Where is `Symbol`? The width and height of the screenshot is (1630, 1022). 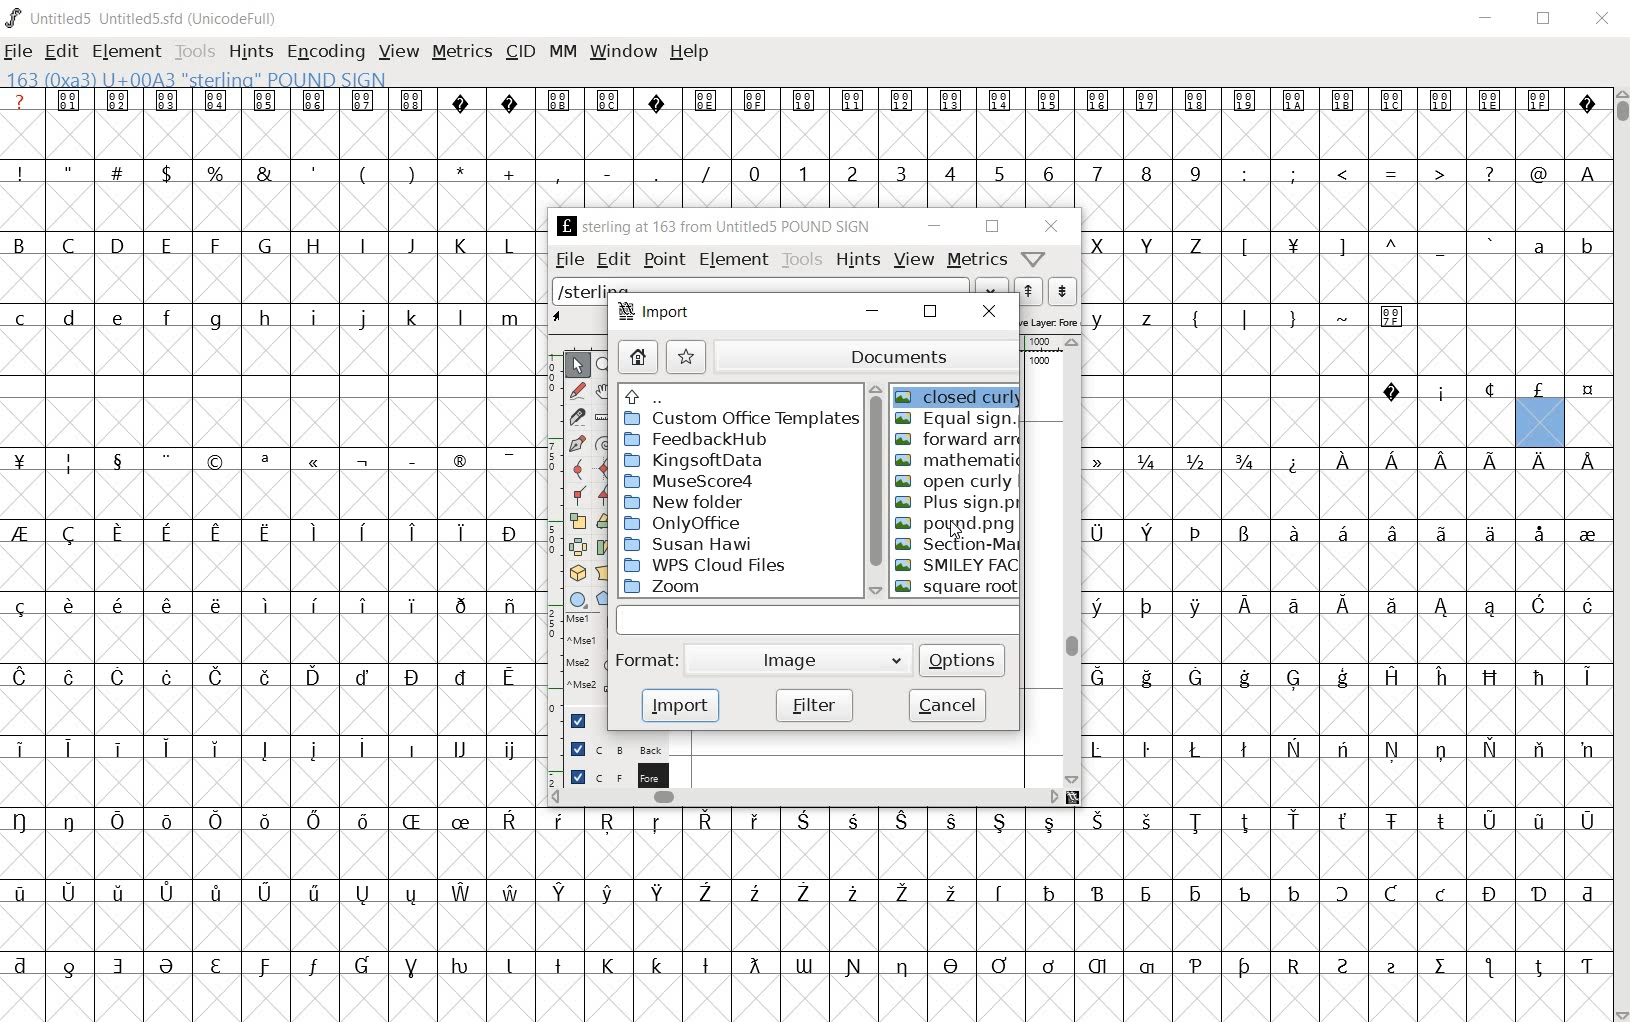
Symbol is located at coordinates (213, 894).